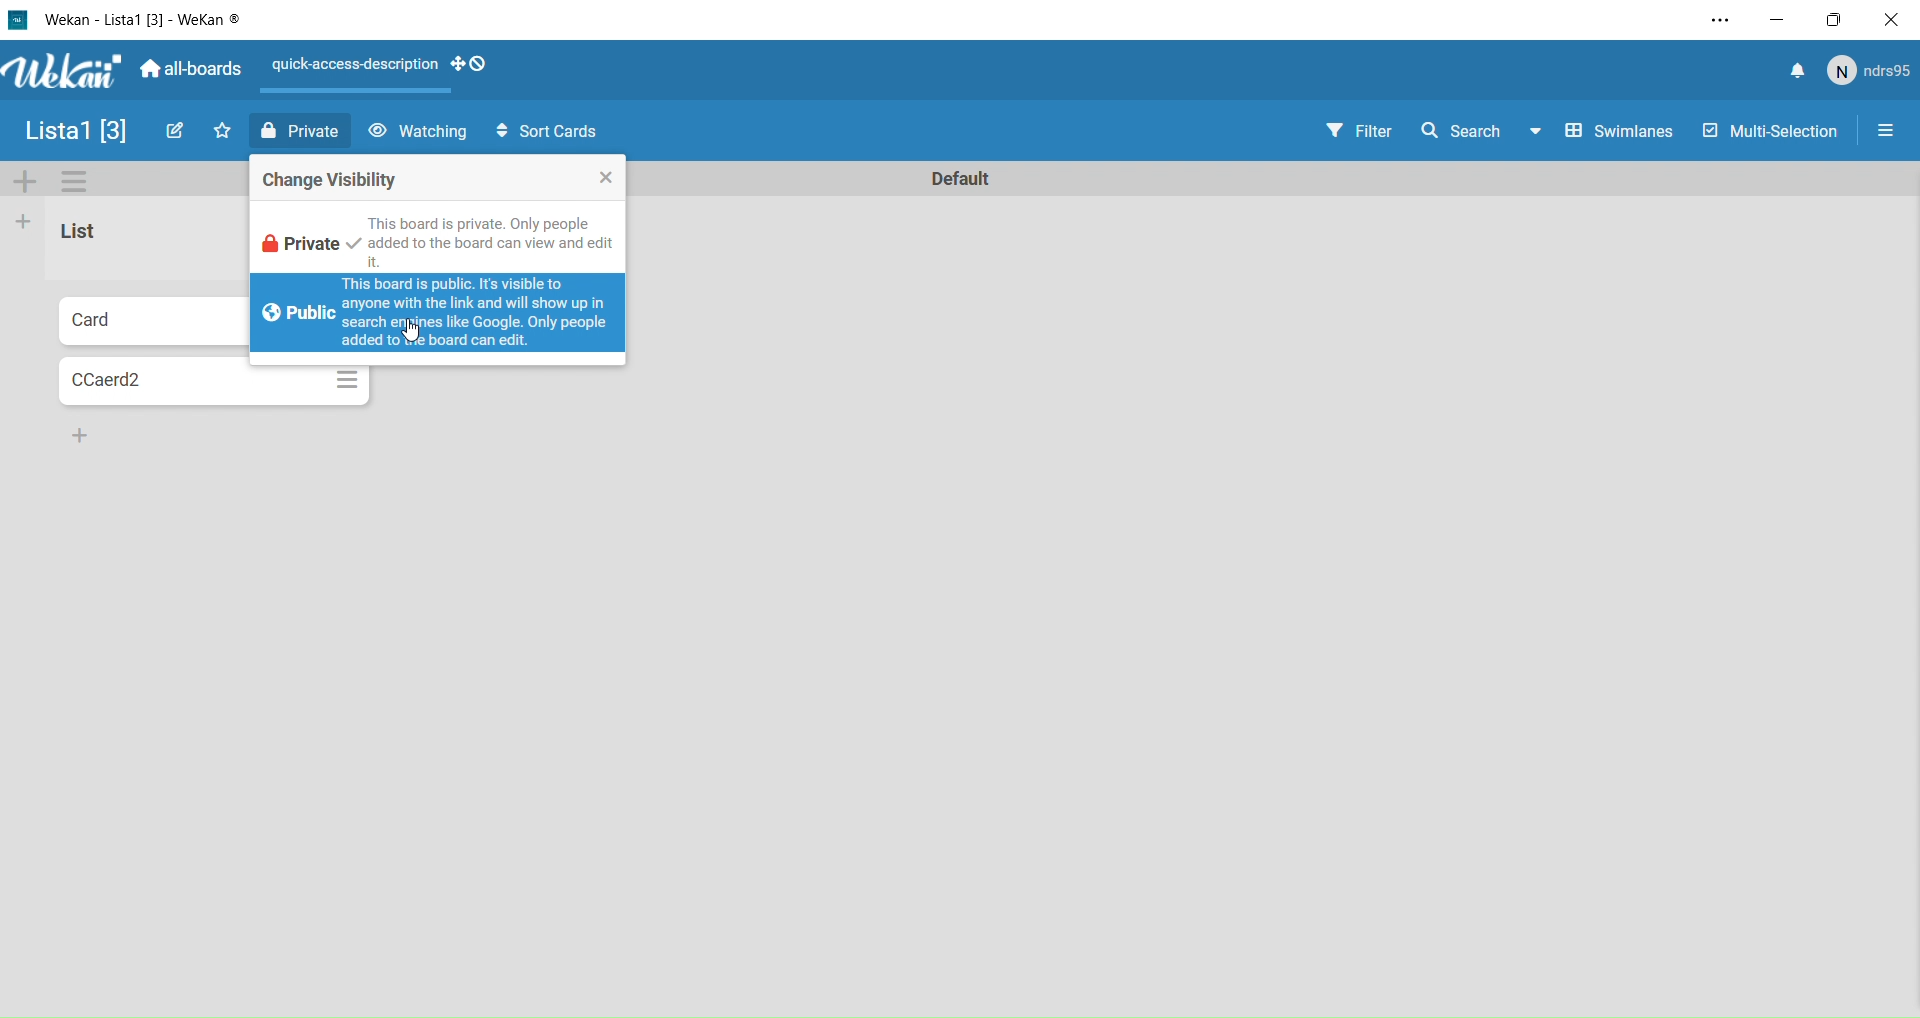 This screenshot has height=1018, width=1920. I want to click on Wekan , so click(127, 18).